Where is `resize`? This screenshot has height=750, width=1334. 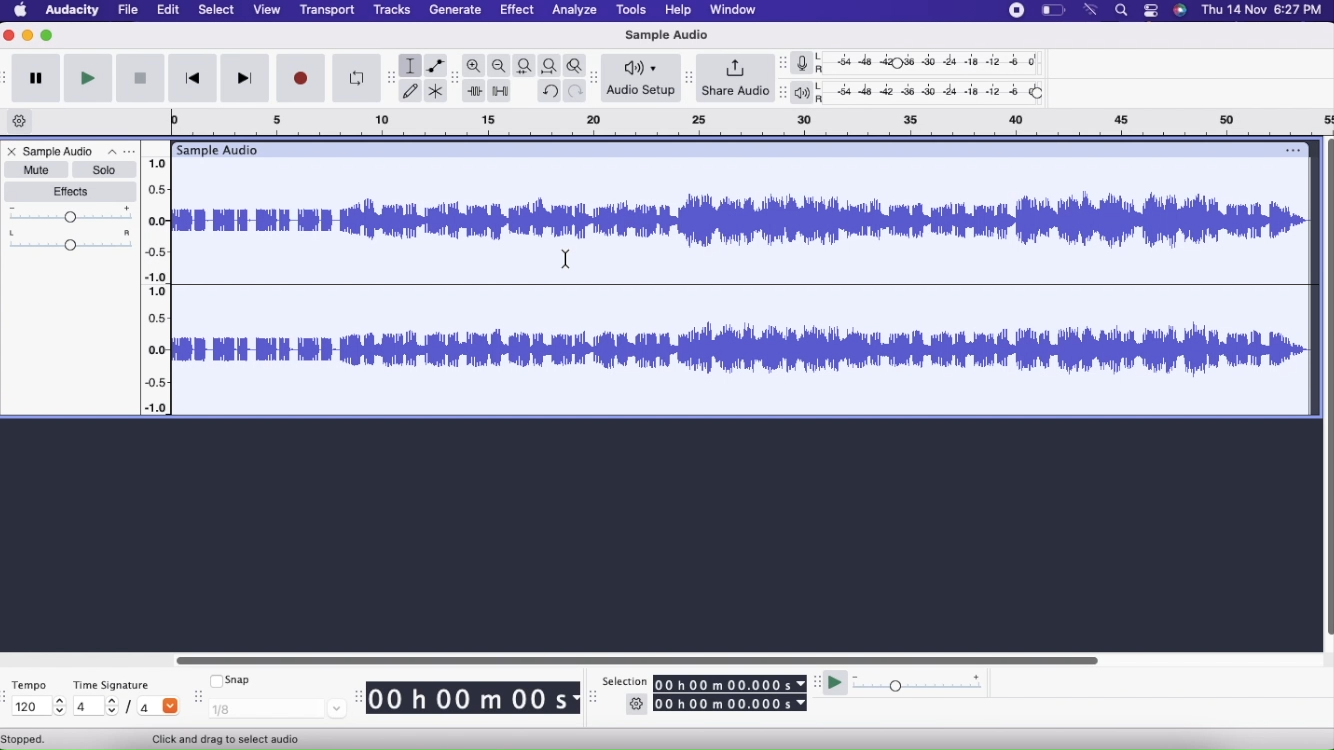
resize is located at coordinates (385, 76).